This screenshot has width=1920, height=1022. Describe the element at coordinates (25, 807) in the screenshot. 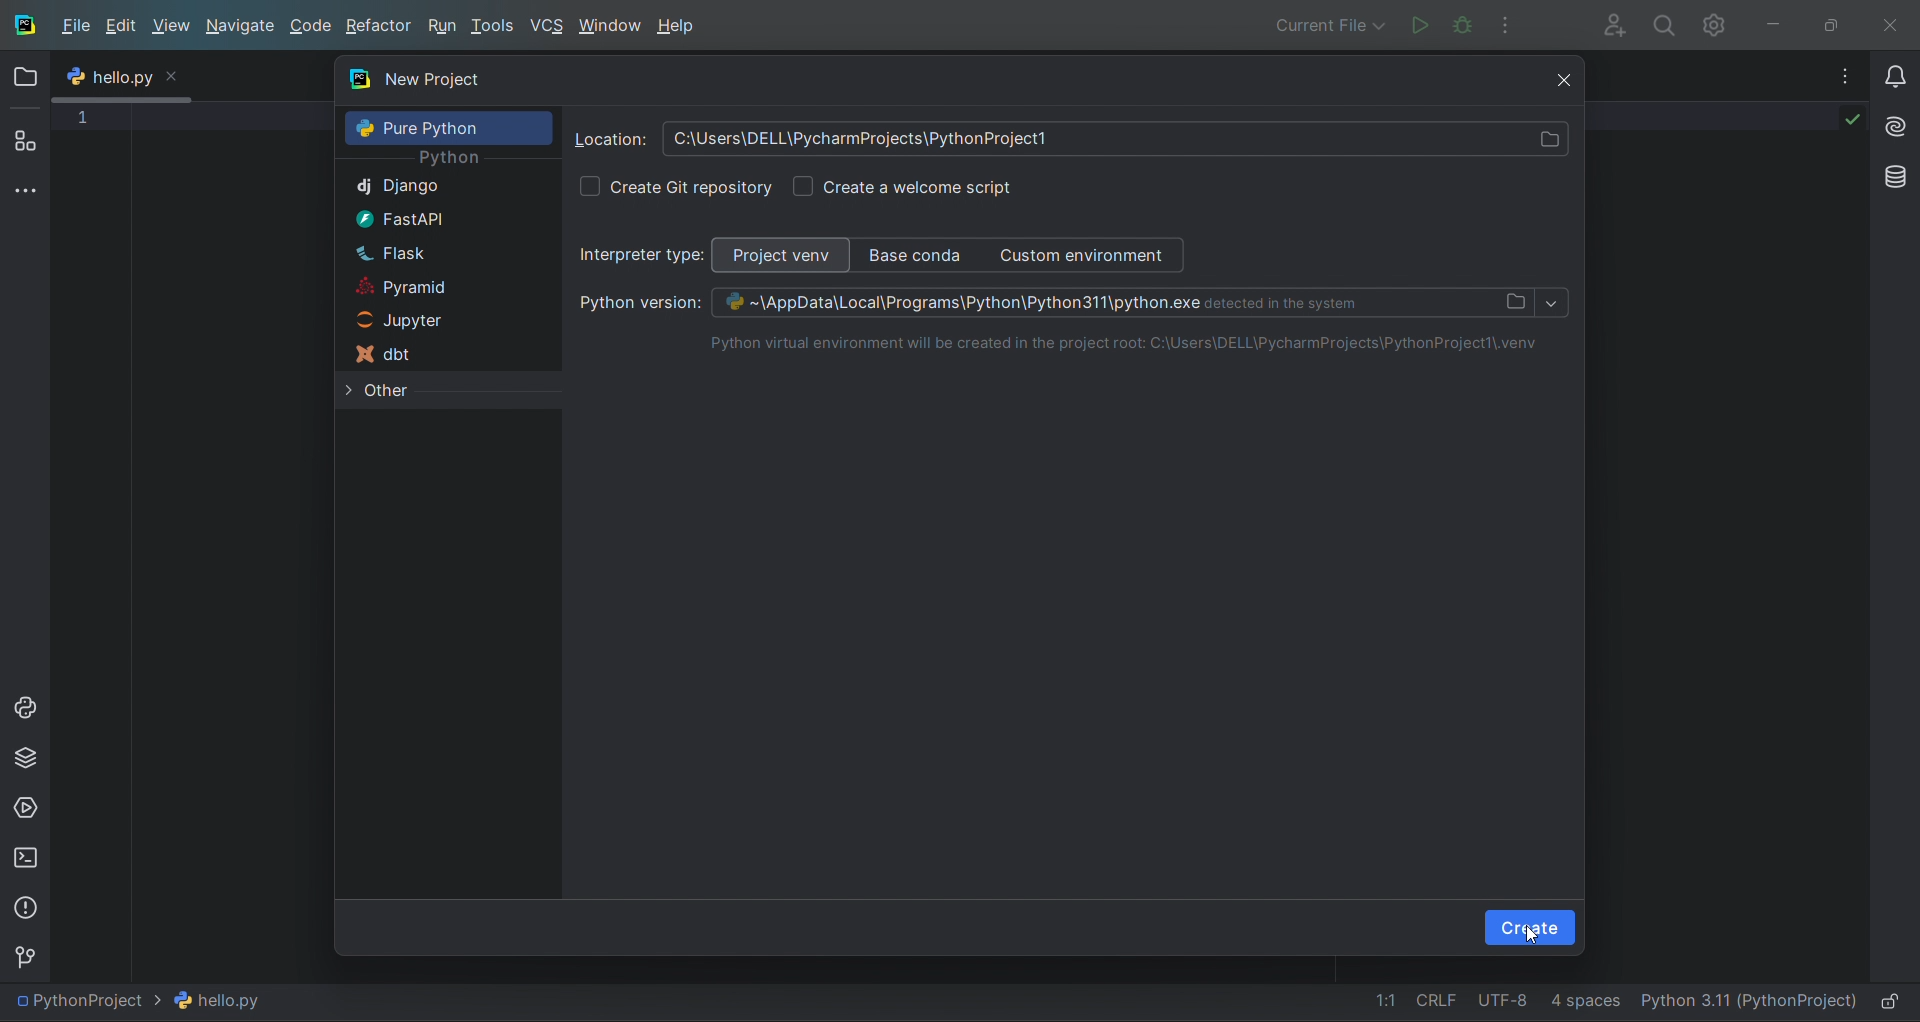

I see `services` at that location.